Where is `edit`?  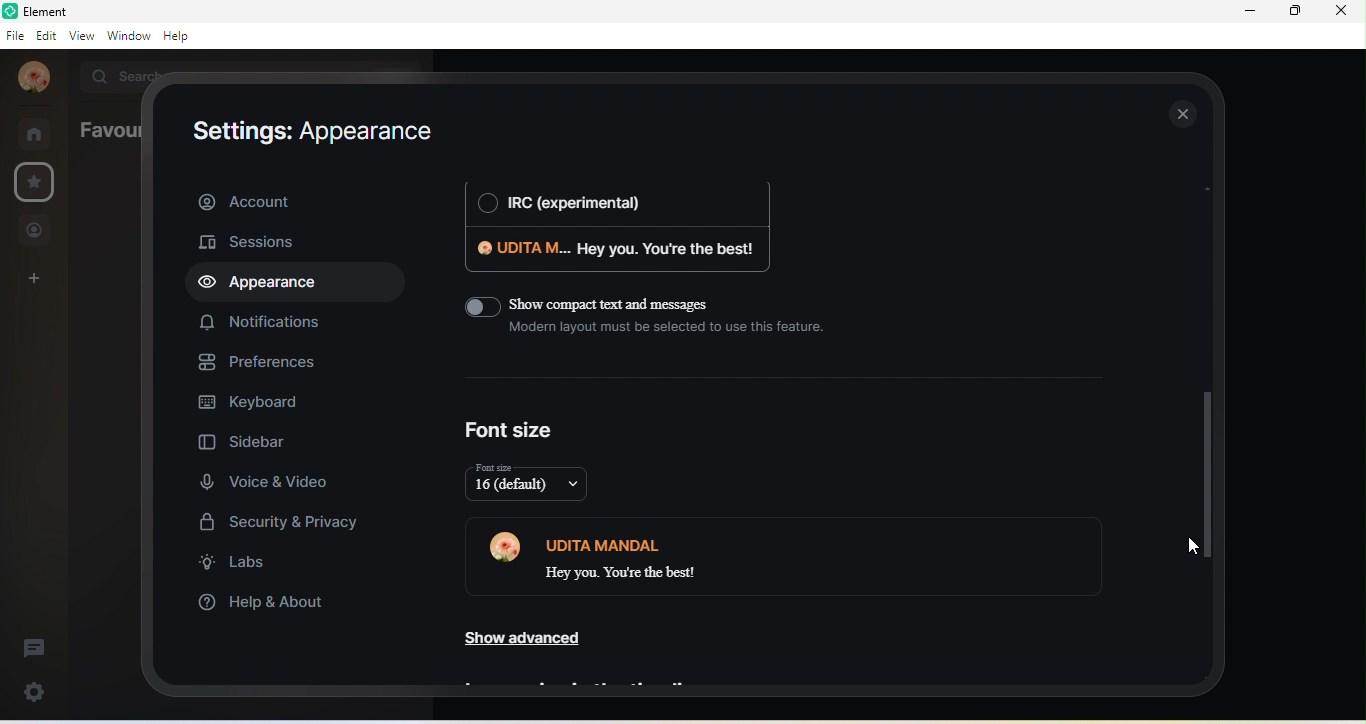
edit is located at coordinates (45, 39).